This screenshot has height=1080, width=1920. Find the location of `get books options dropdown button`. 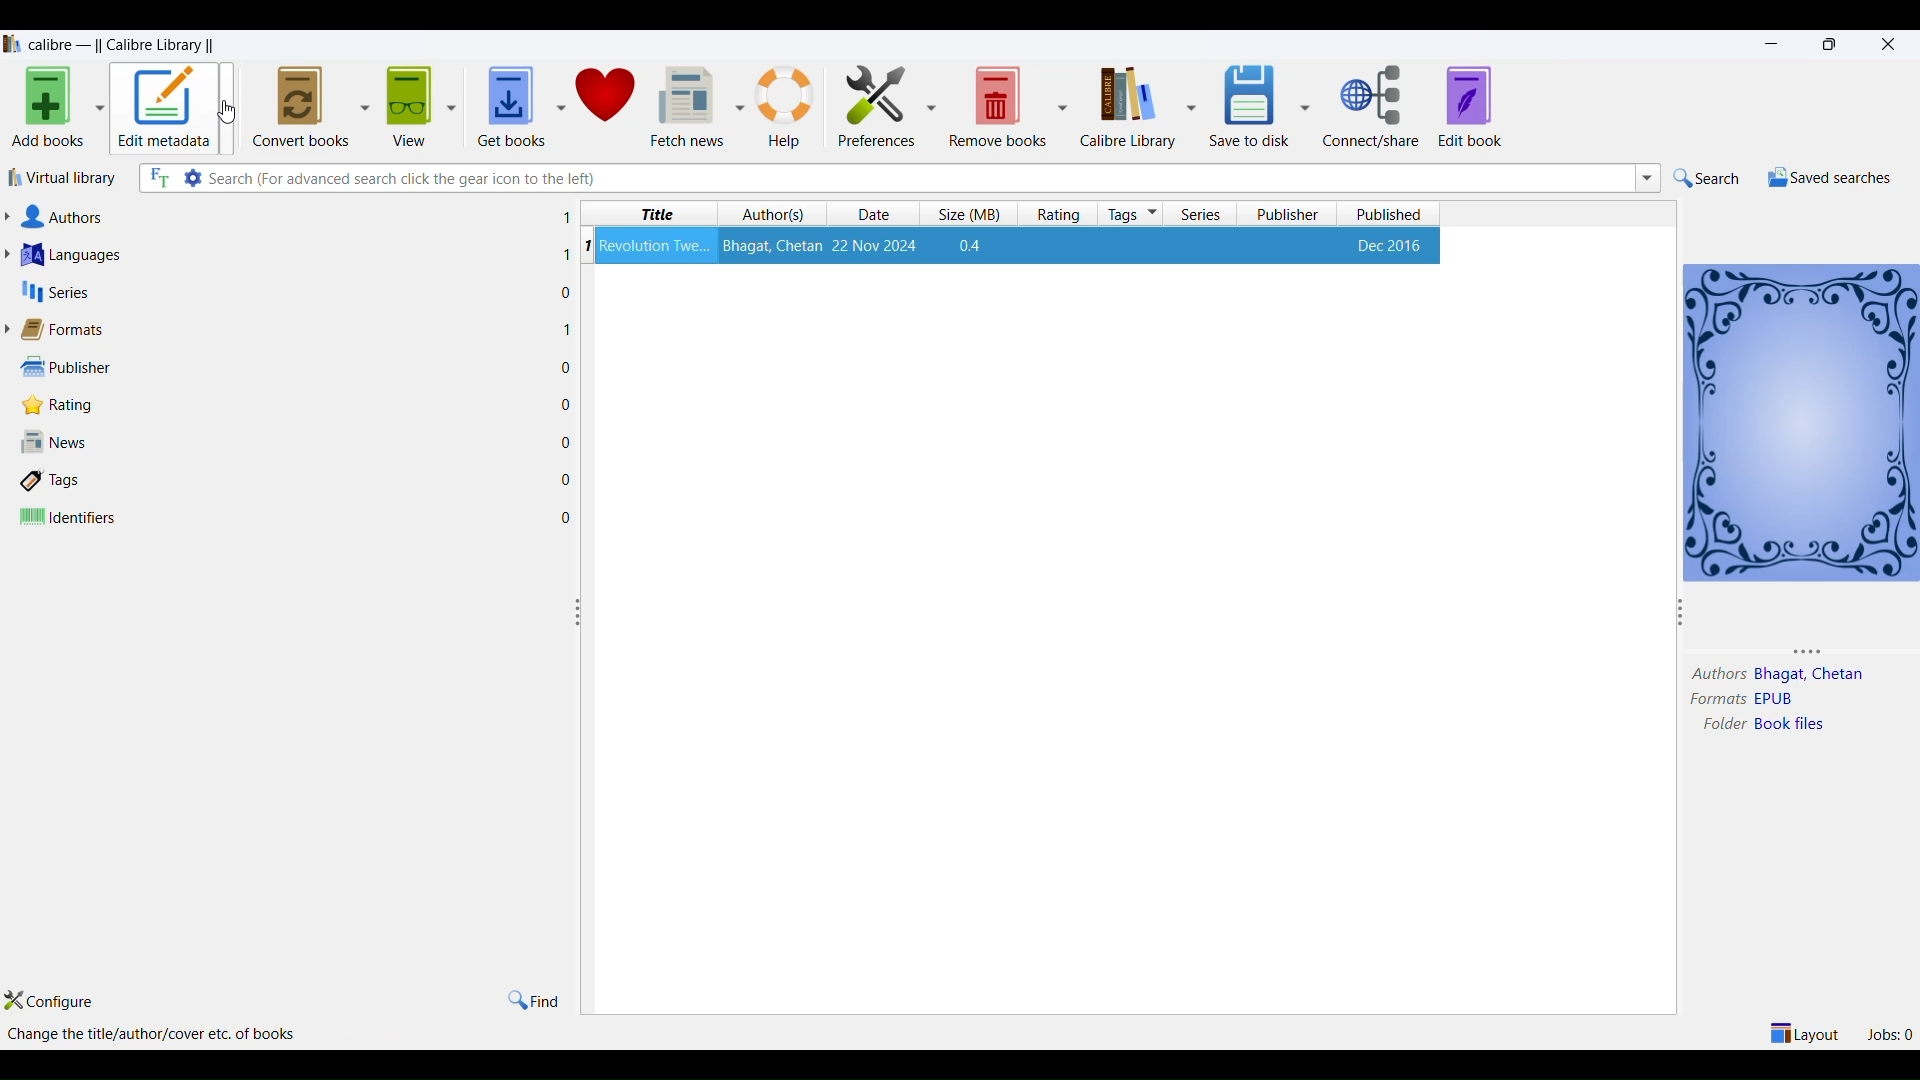

get books options dropdown button is located at coordinates (557, 100).